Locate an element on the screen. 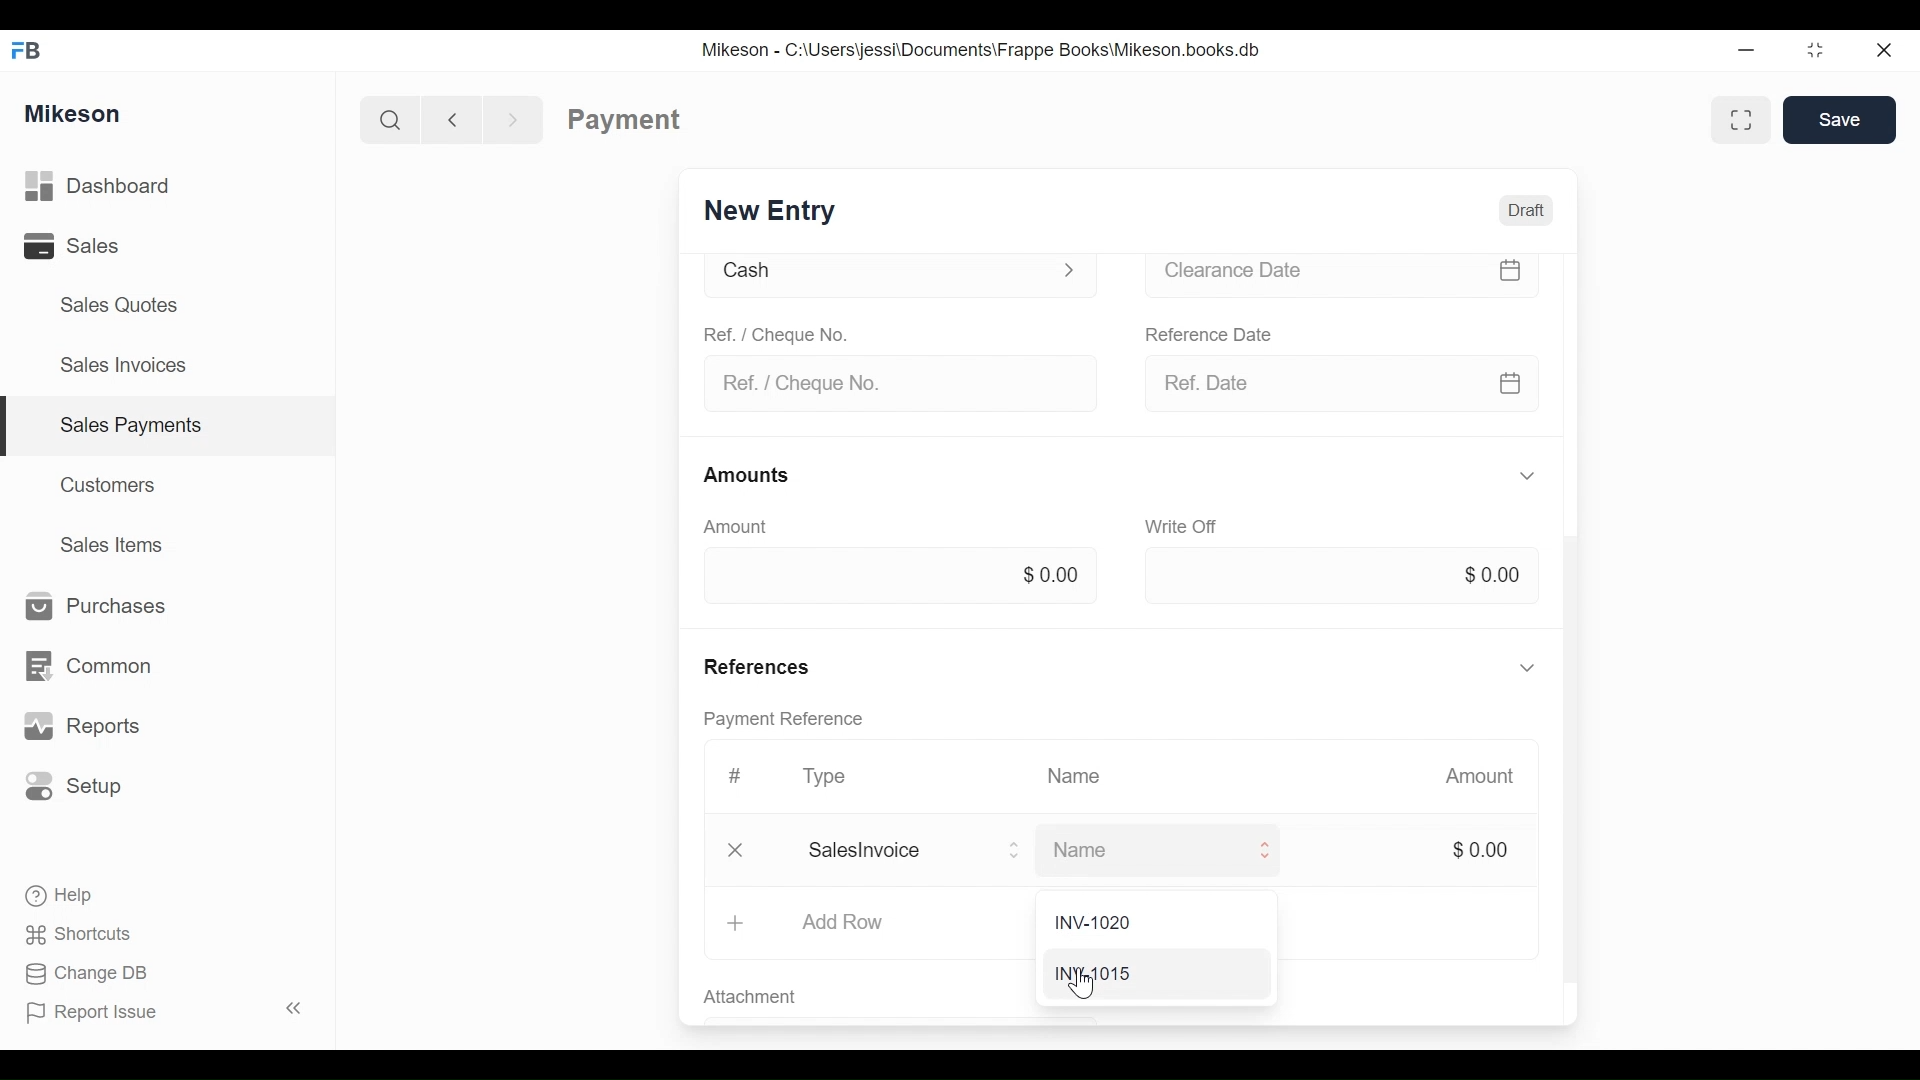  Attachment is located at coordinates (750, 996).